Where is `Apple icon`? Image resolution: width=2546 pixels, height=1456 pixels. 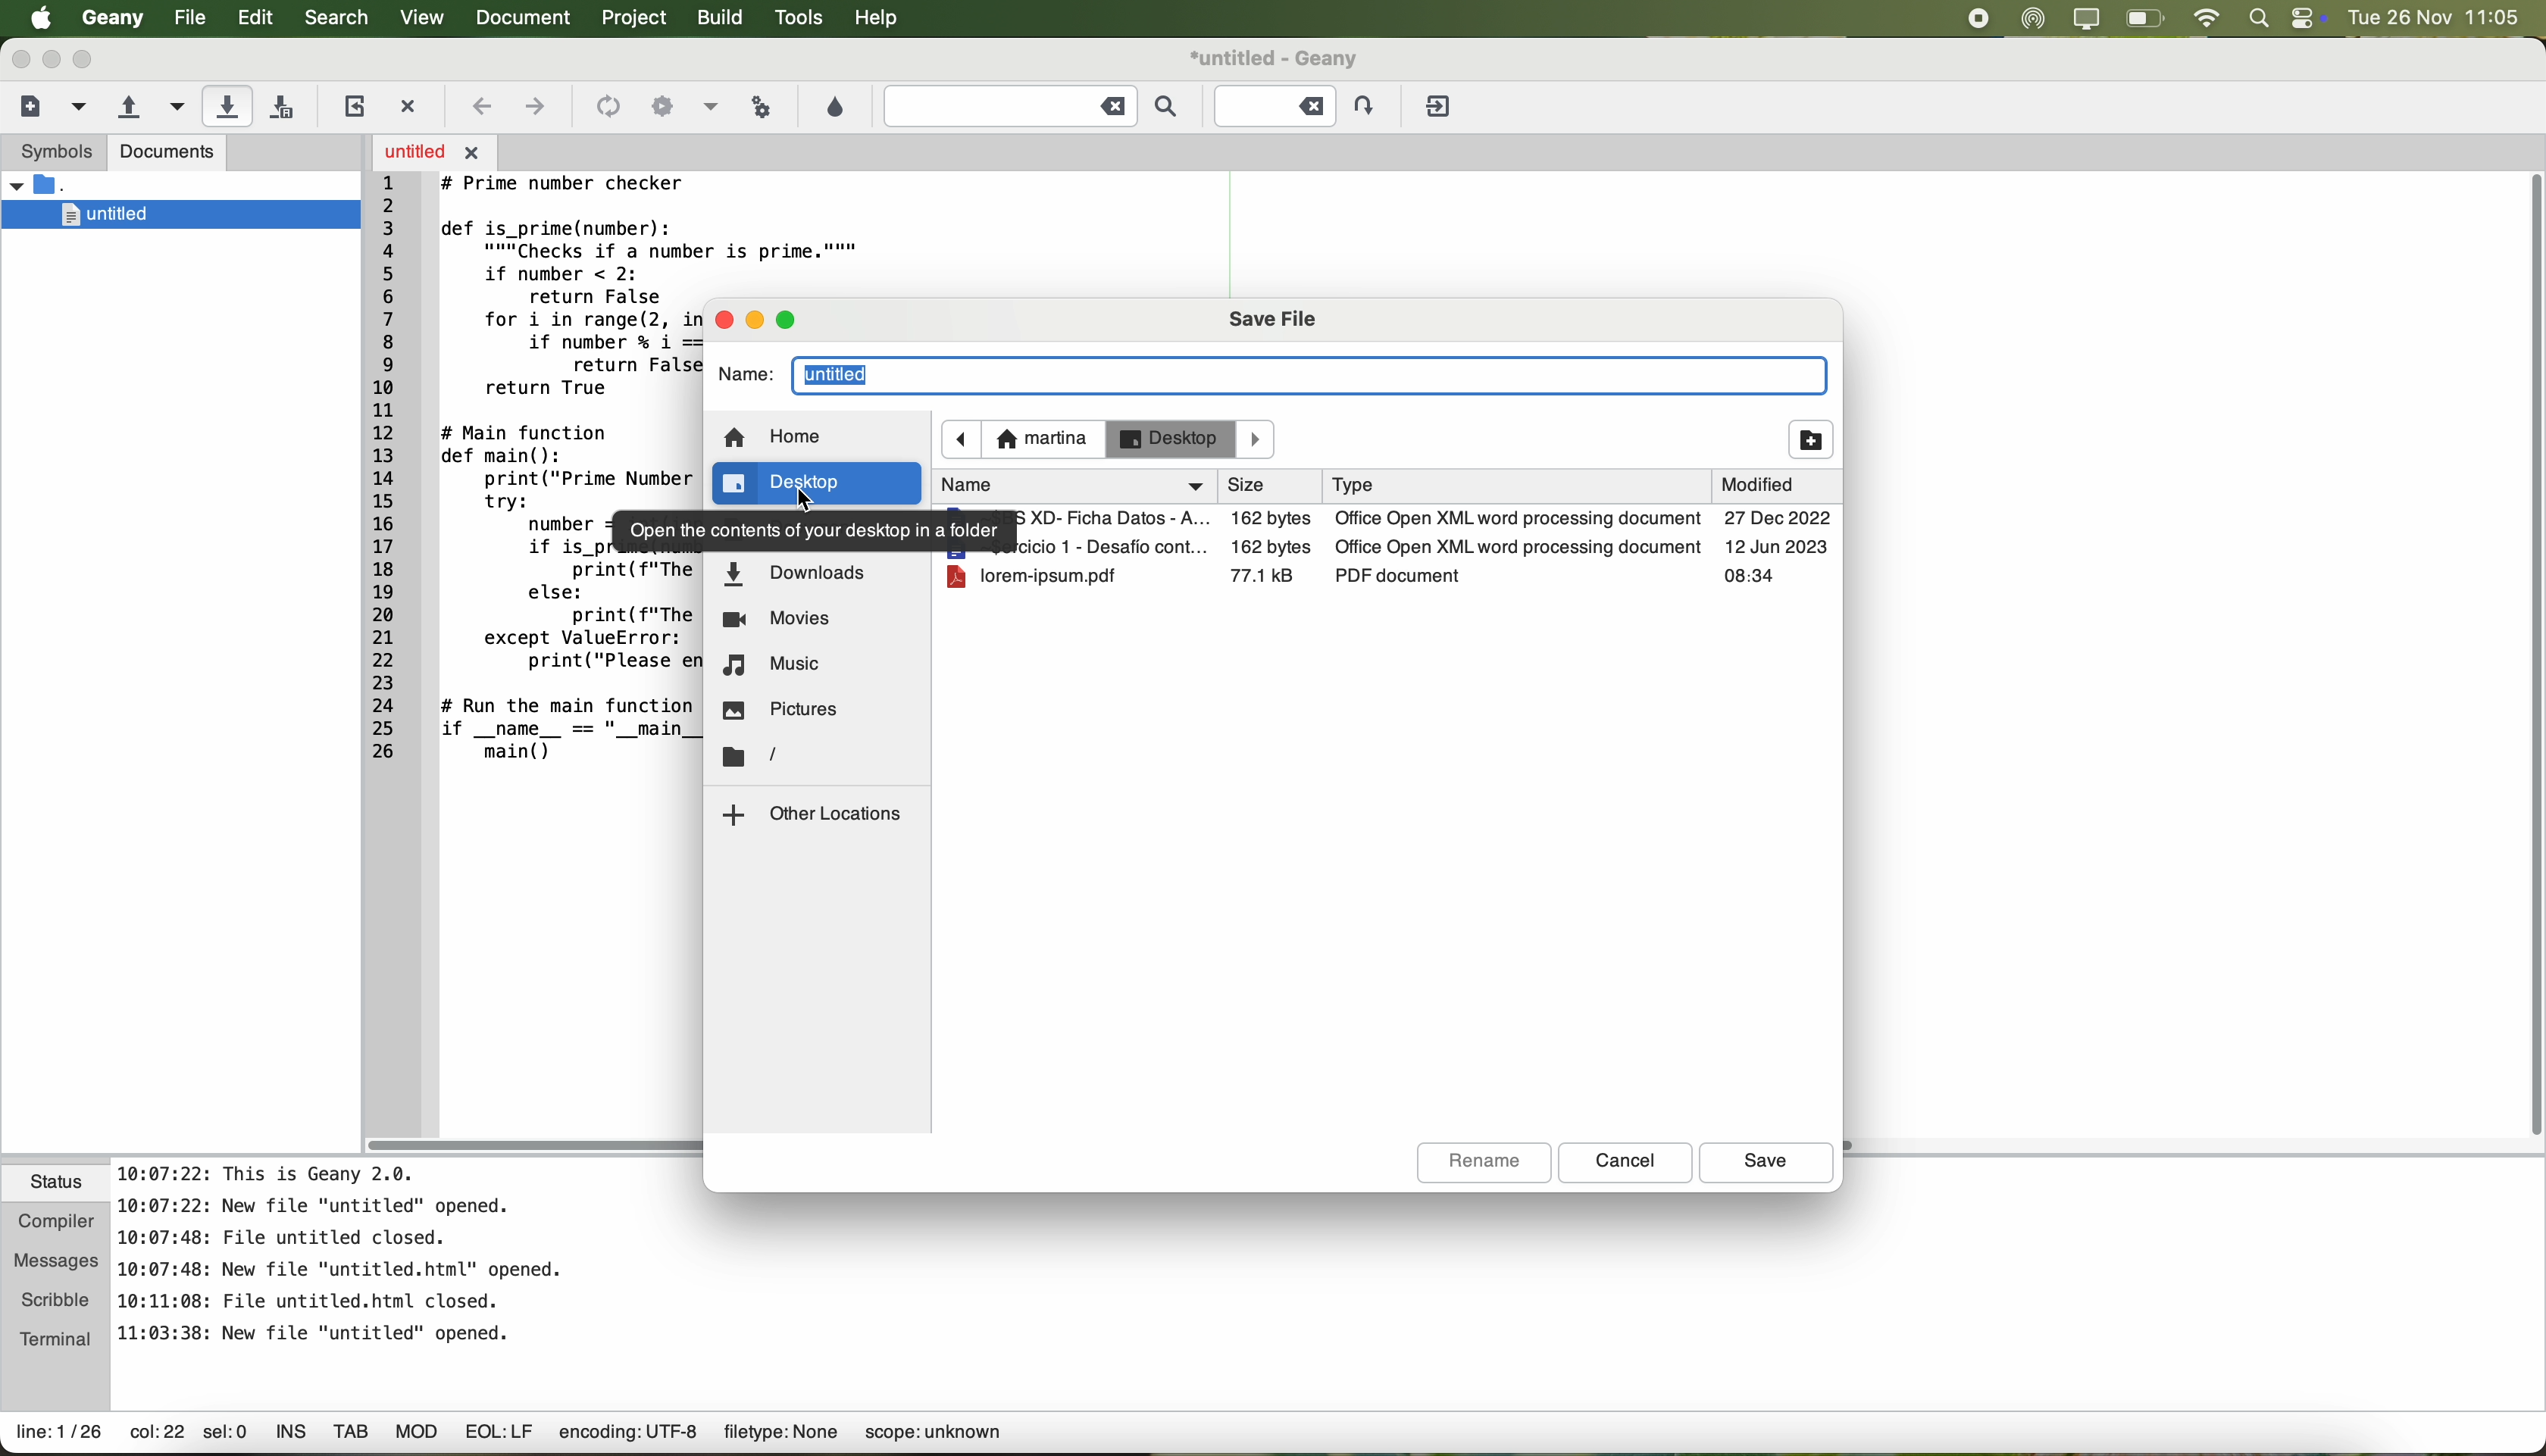
Apple icon is located at coordinates (32, 18).